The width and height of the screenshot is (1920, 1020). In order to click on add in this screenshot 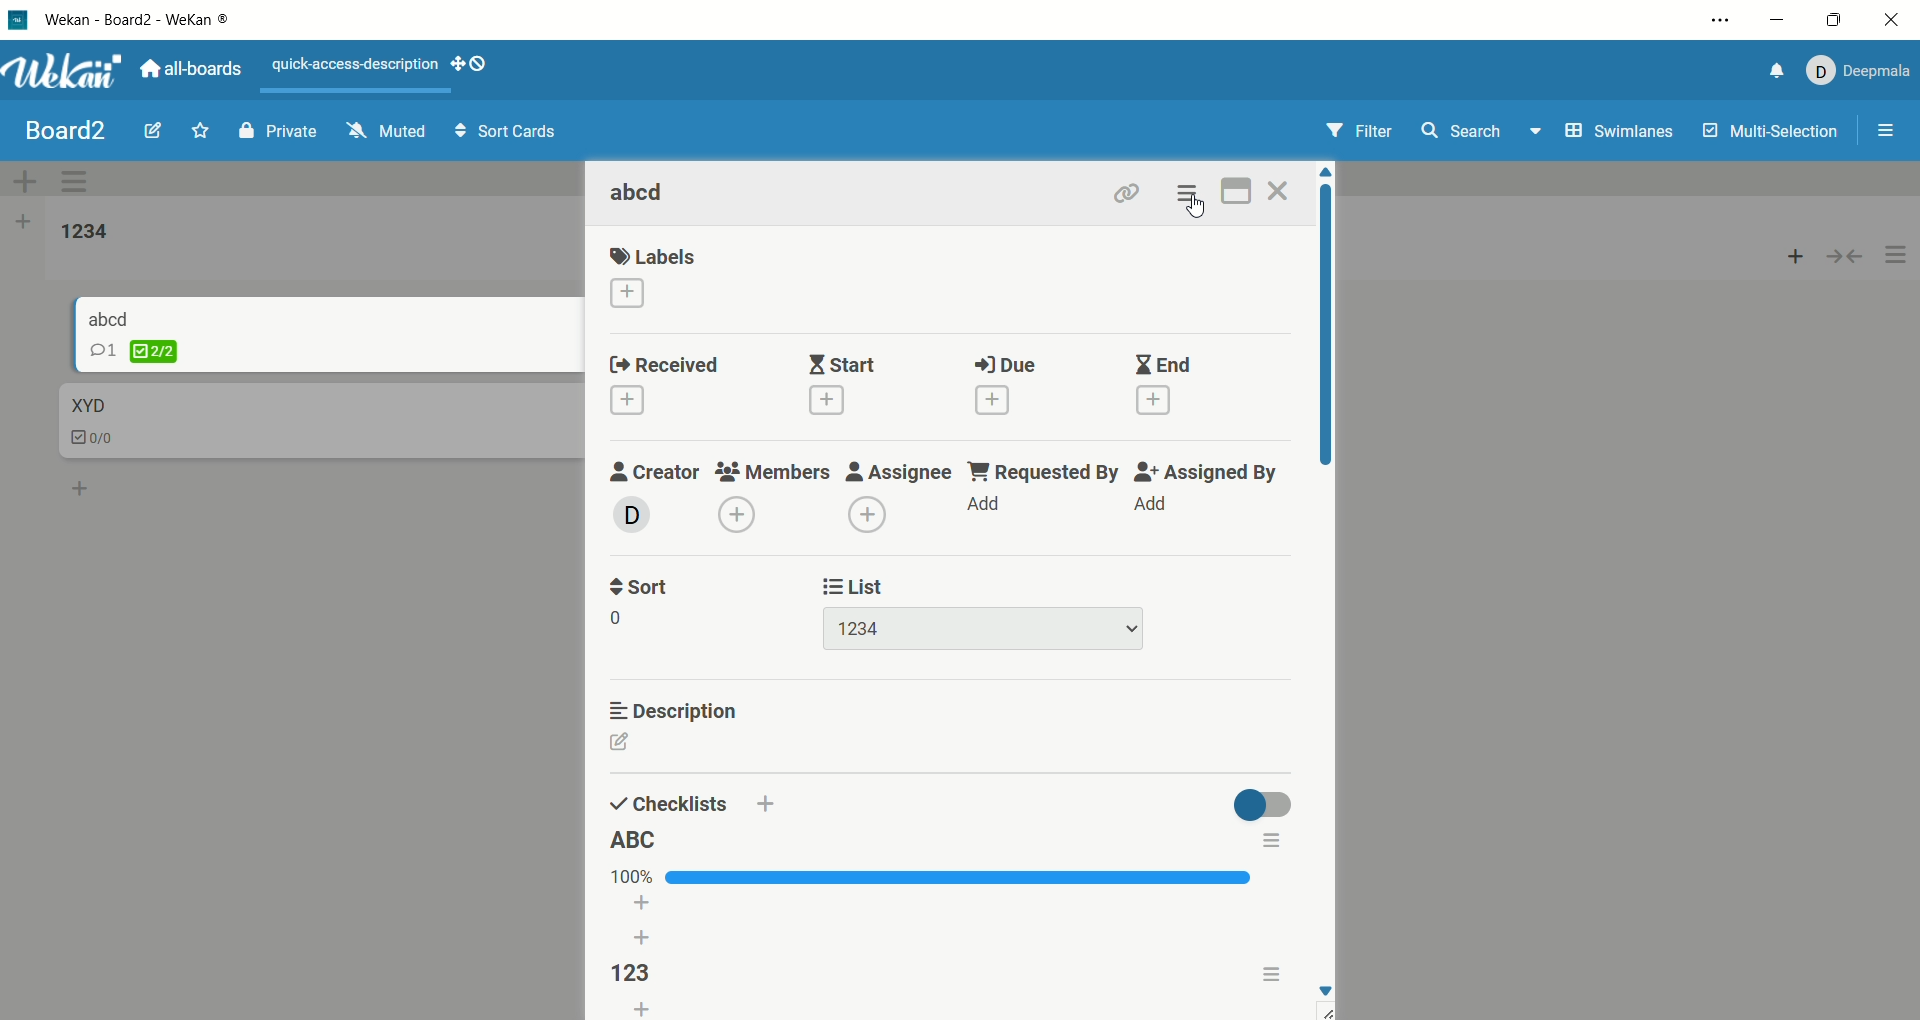, I will do `click(764, 805)`.